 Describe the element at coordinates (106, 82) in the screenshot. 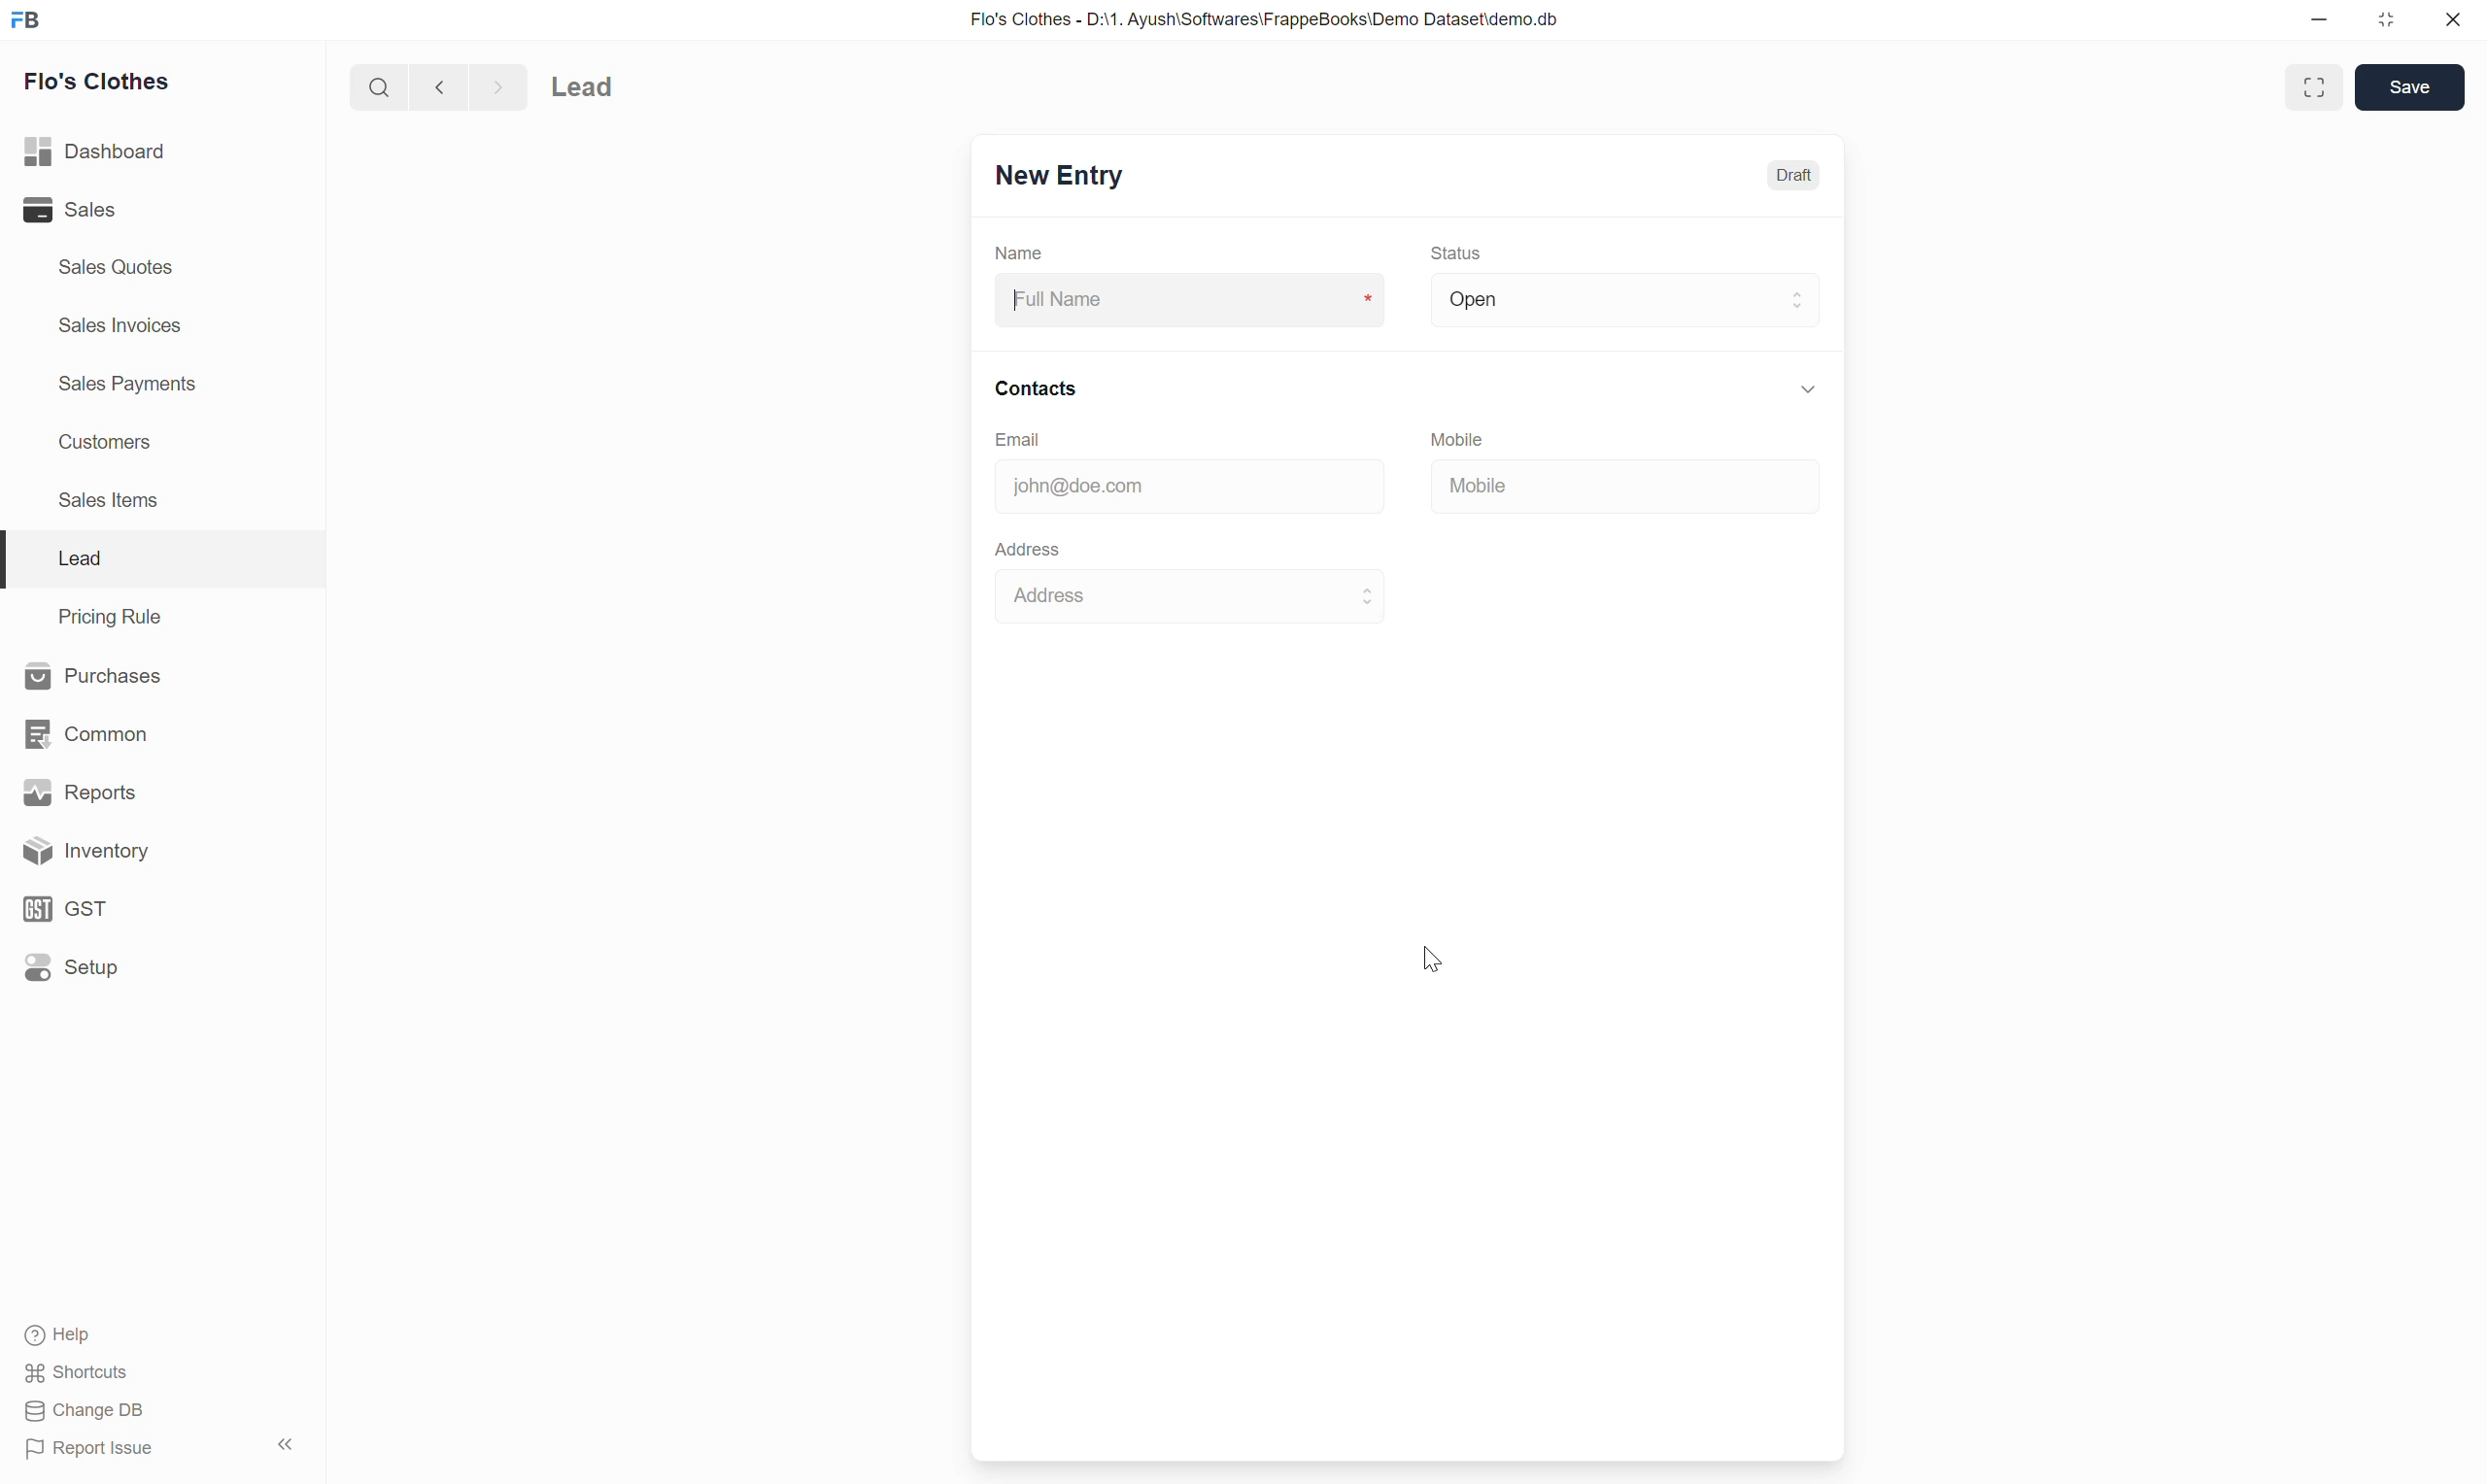

I see `Flo's Clothes` at that location.